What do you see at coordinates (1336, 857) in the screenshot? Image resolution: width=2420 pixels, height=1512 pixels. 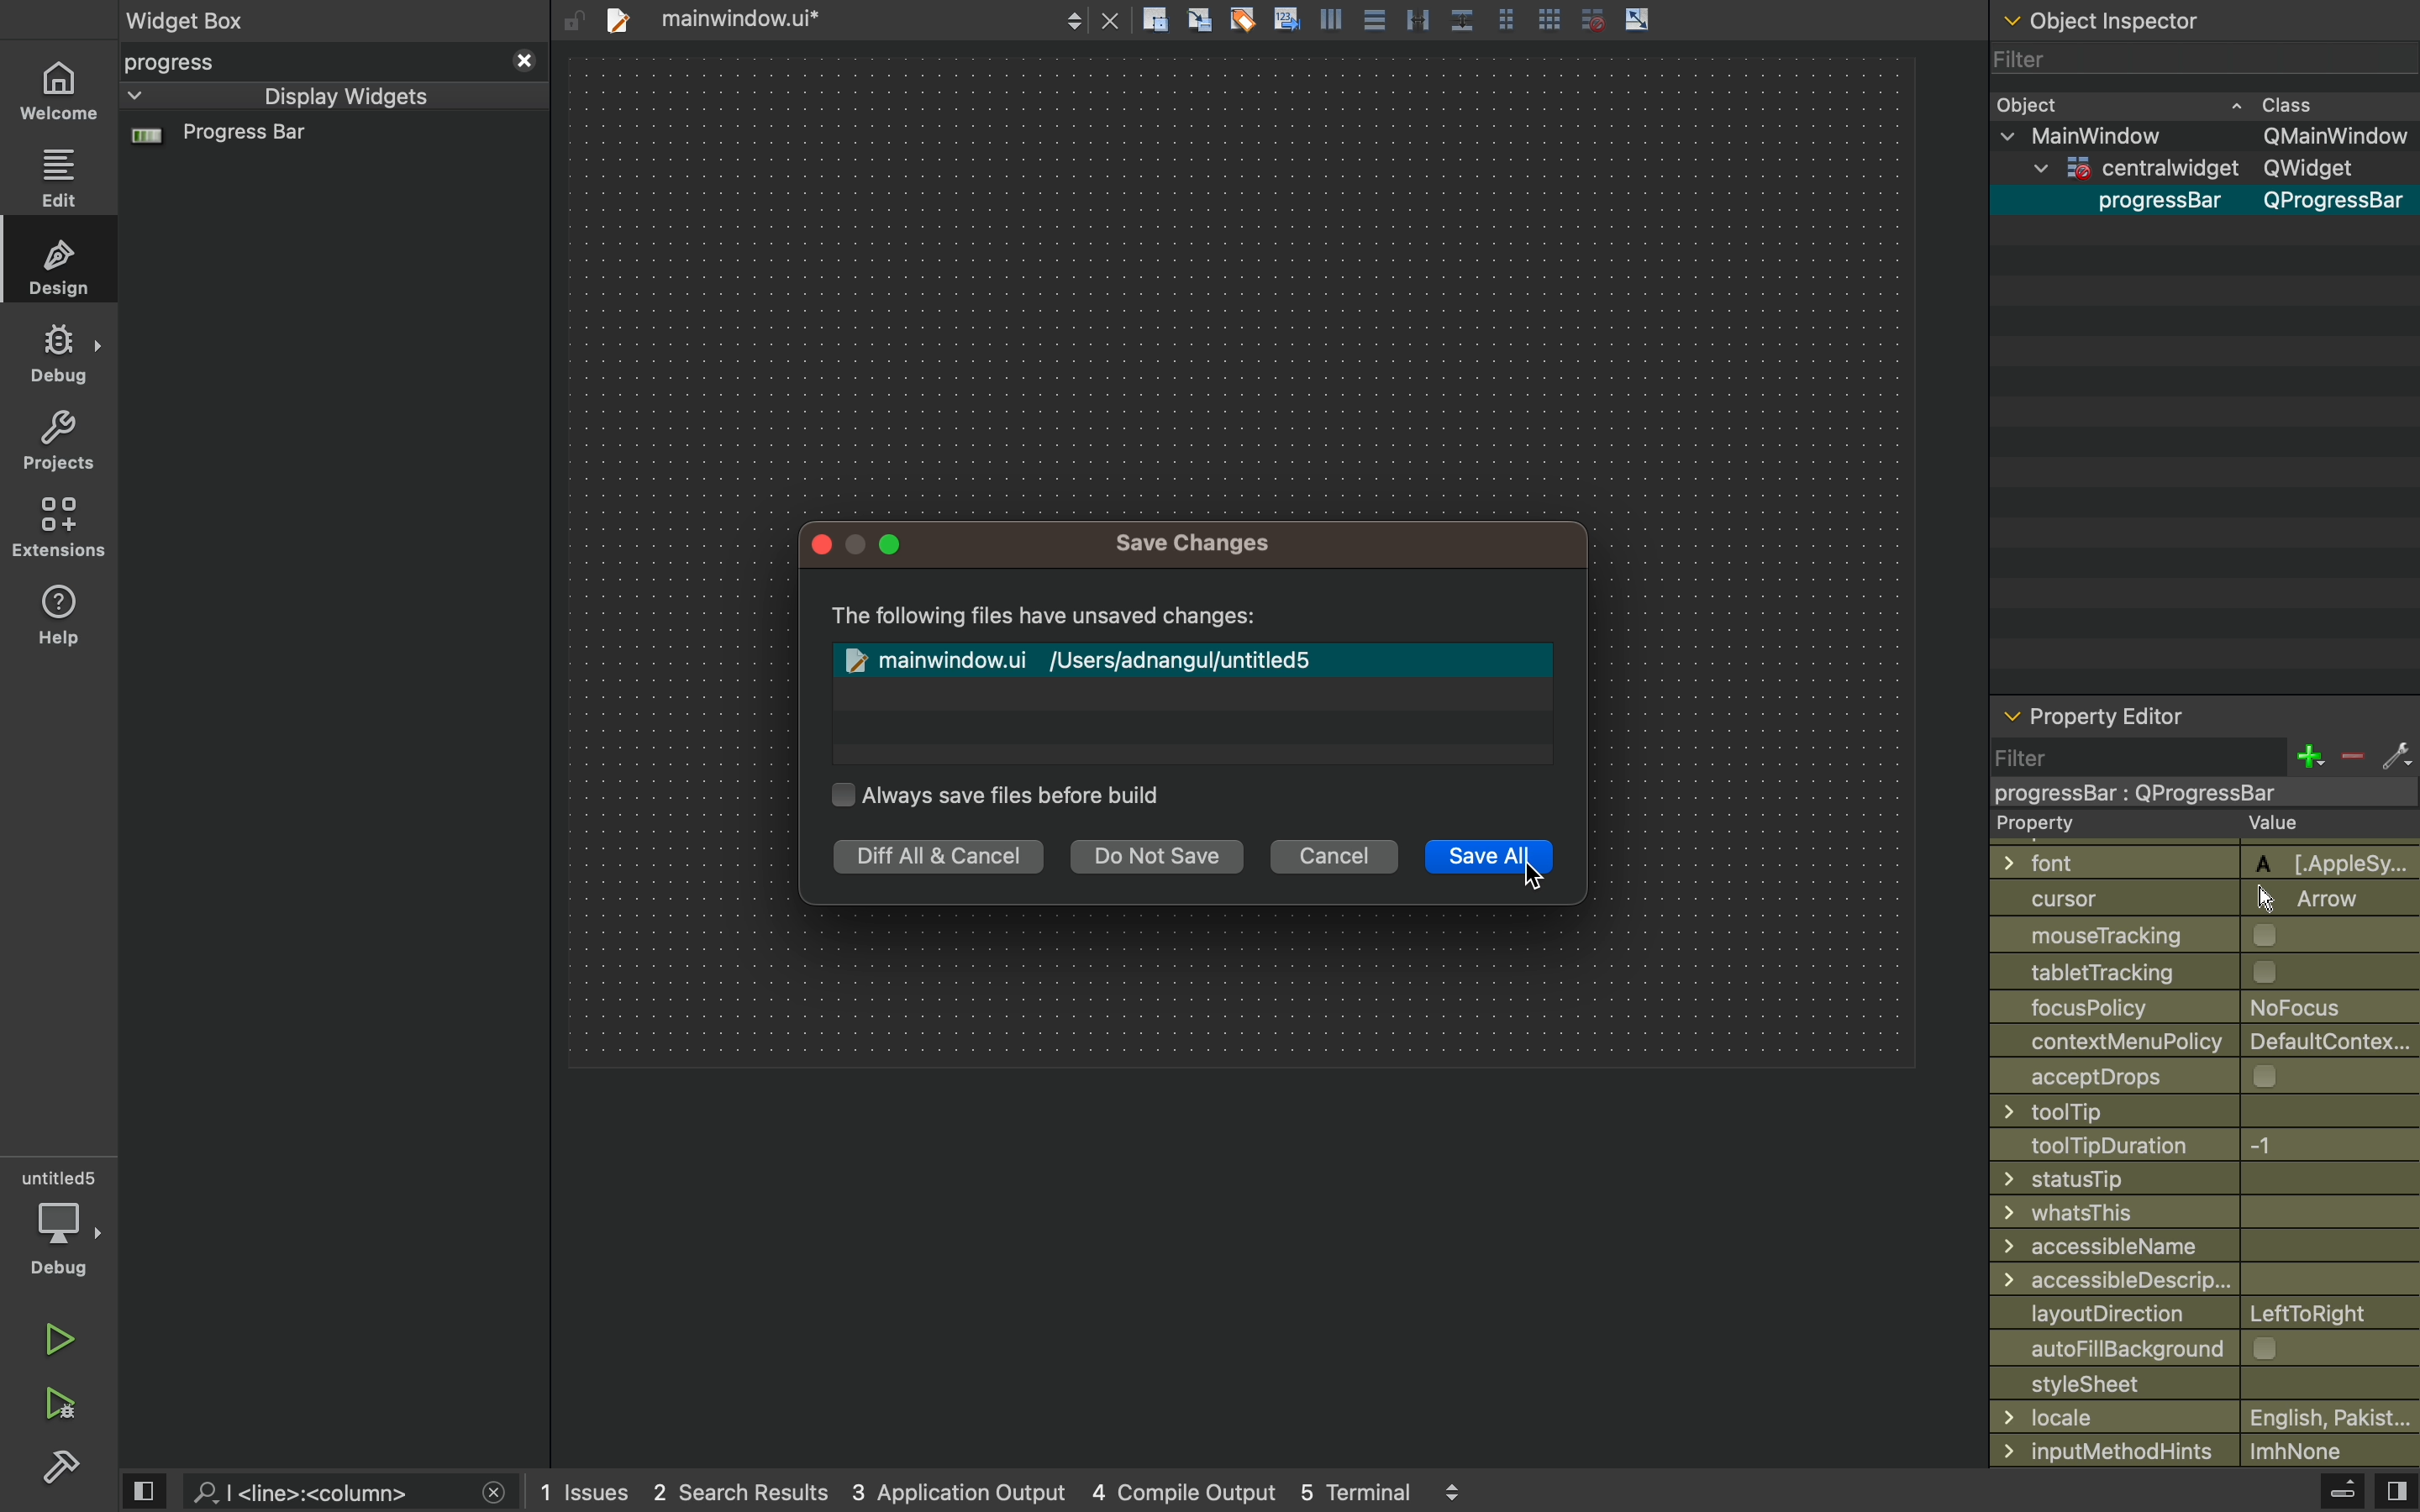 I see `cancel` at bounding box center [1336, 857].